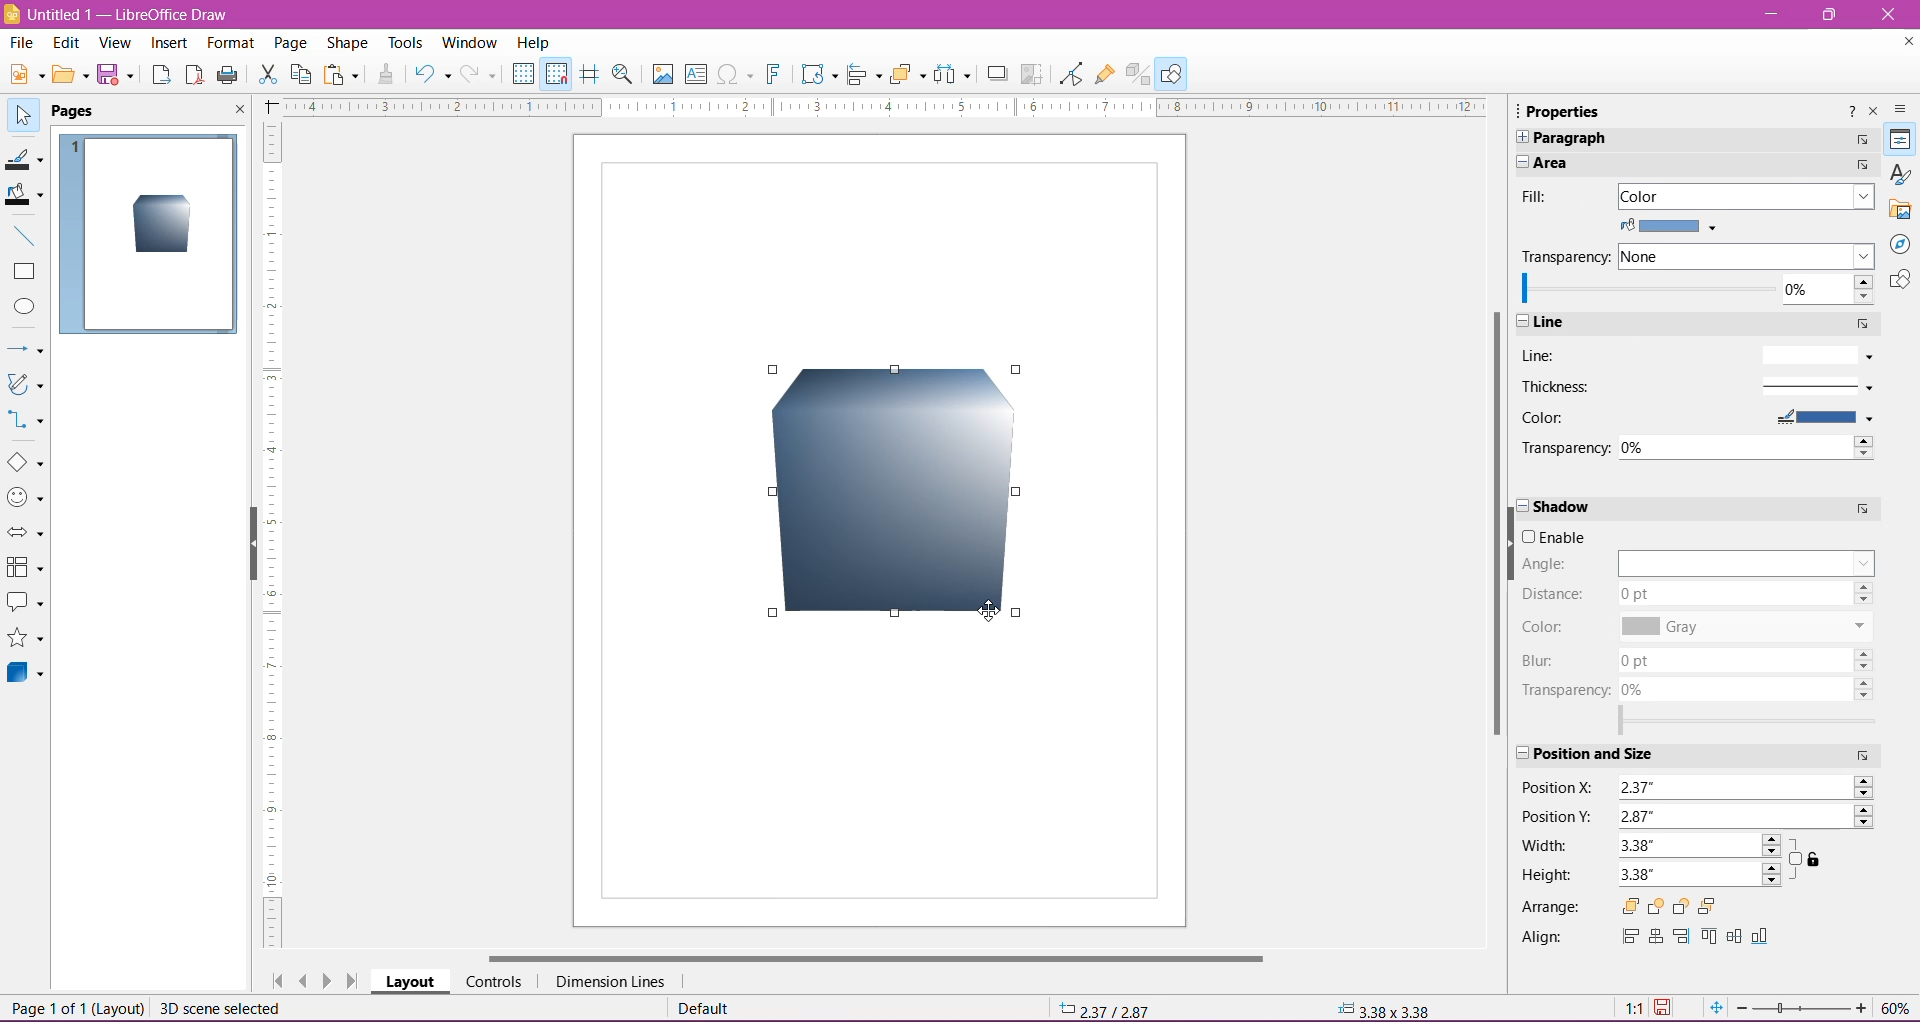 The image size is (1920, 1022). What do you see at coordinates (1523, 163) in the screenshot?
I see `Expand/Close pane` at bounding box center [1523, 163].